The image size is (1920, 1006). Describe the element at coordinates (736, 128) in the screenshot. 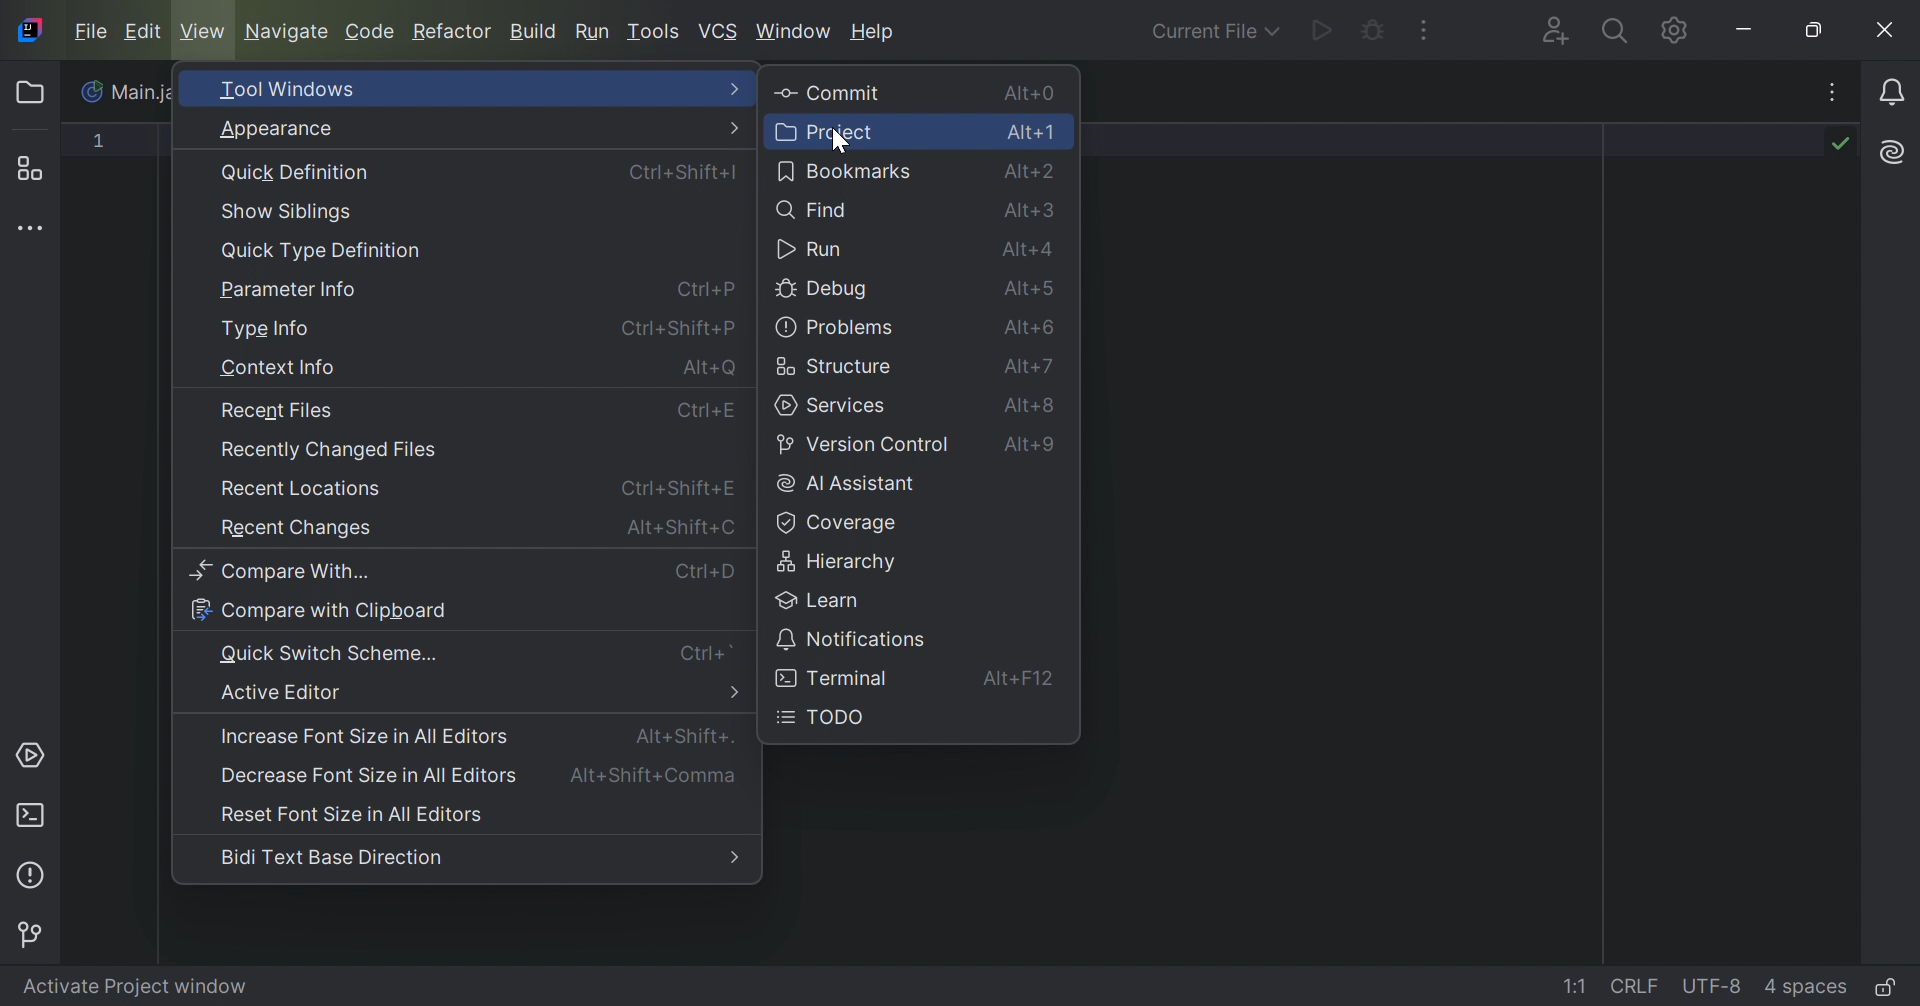

I see `More` at that location.